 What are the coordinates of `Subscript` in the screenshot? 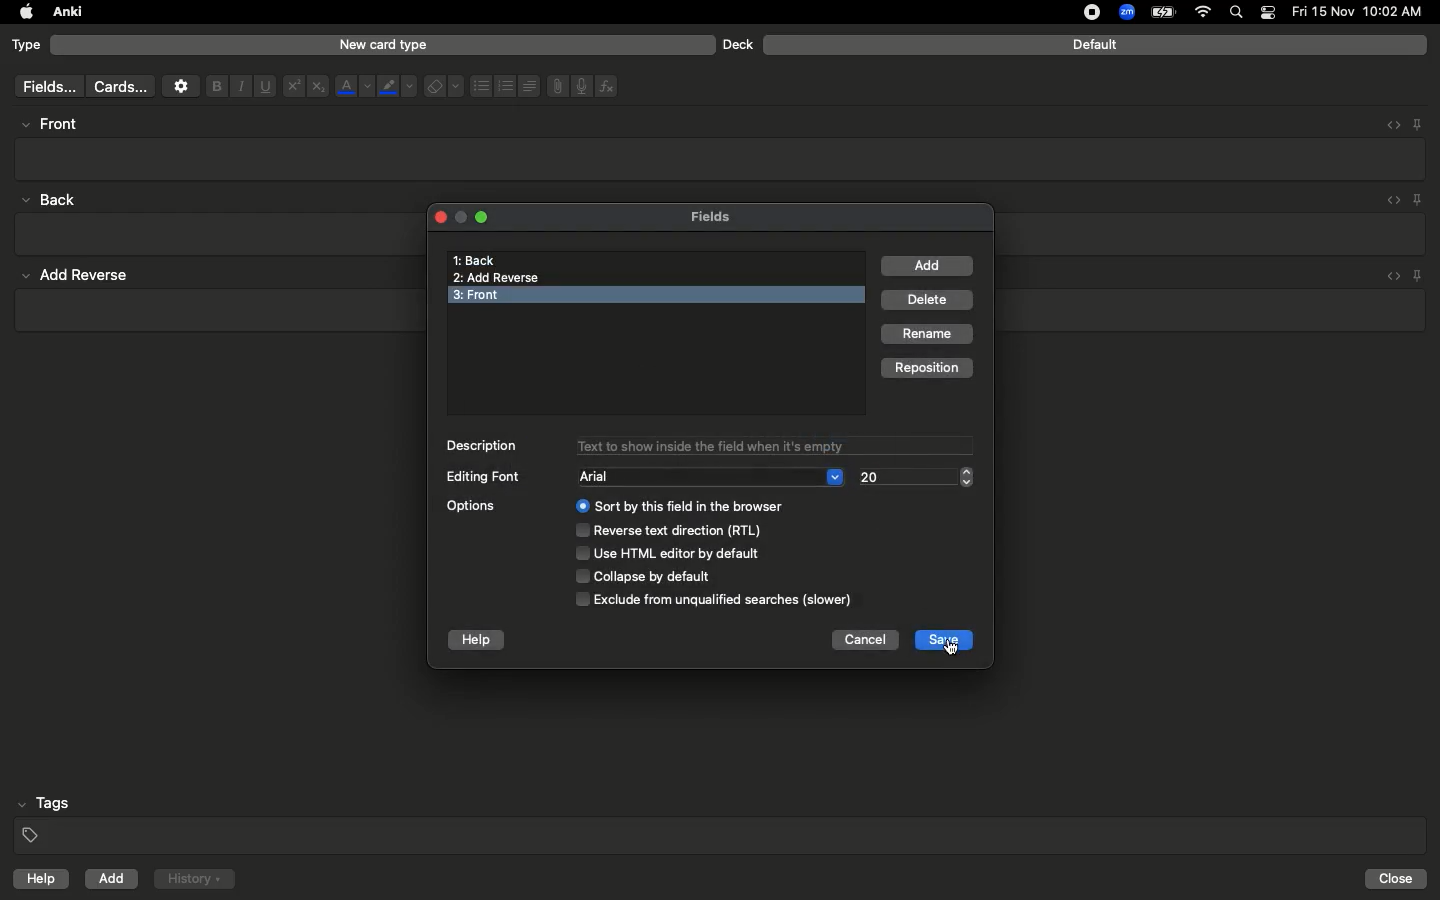 It's located at (318, 87).